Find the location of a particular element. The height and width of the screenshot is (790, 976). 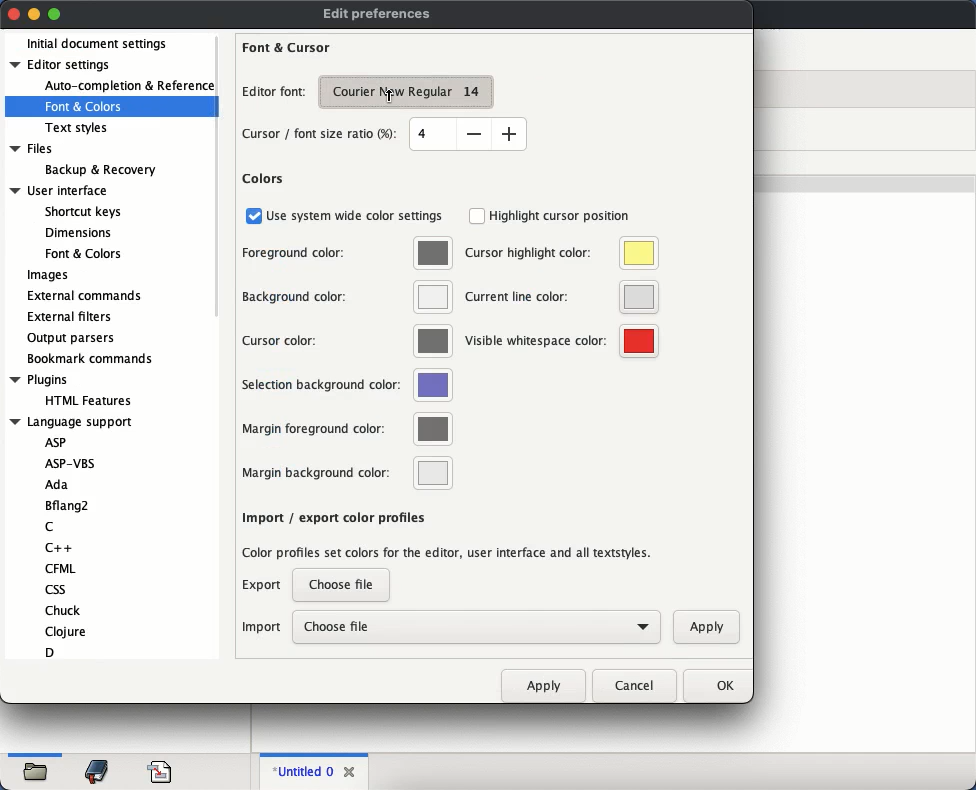

close is located at coordinates (351, 769).